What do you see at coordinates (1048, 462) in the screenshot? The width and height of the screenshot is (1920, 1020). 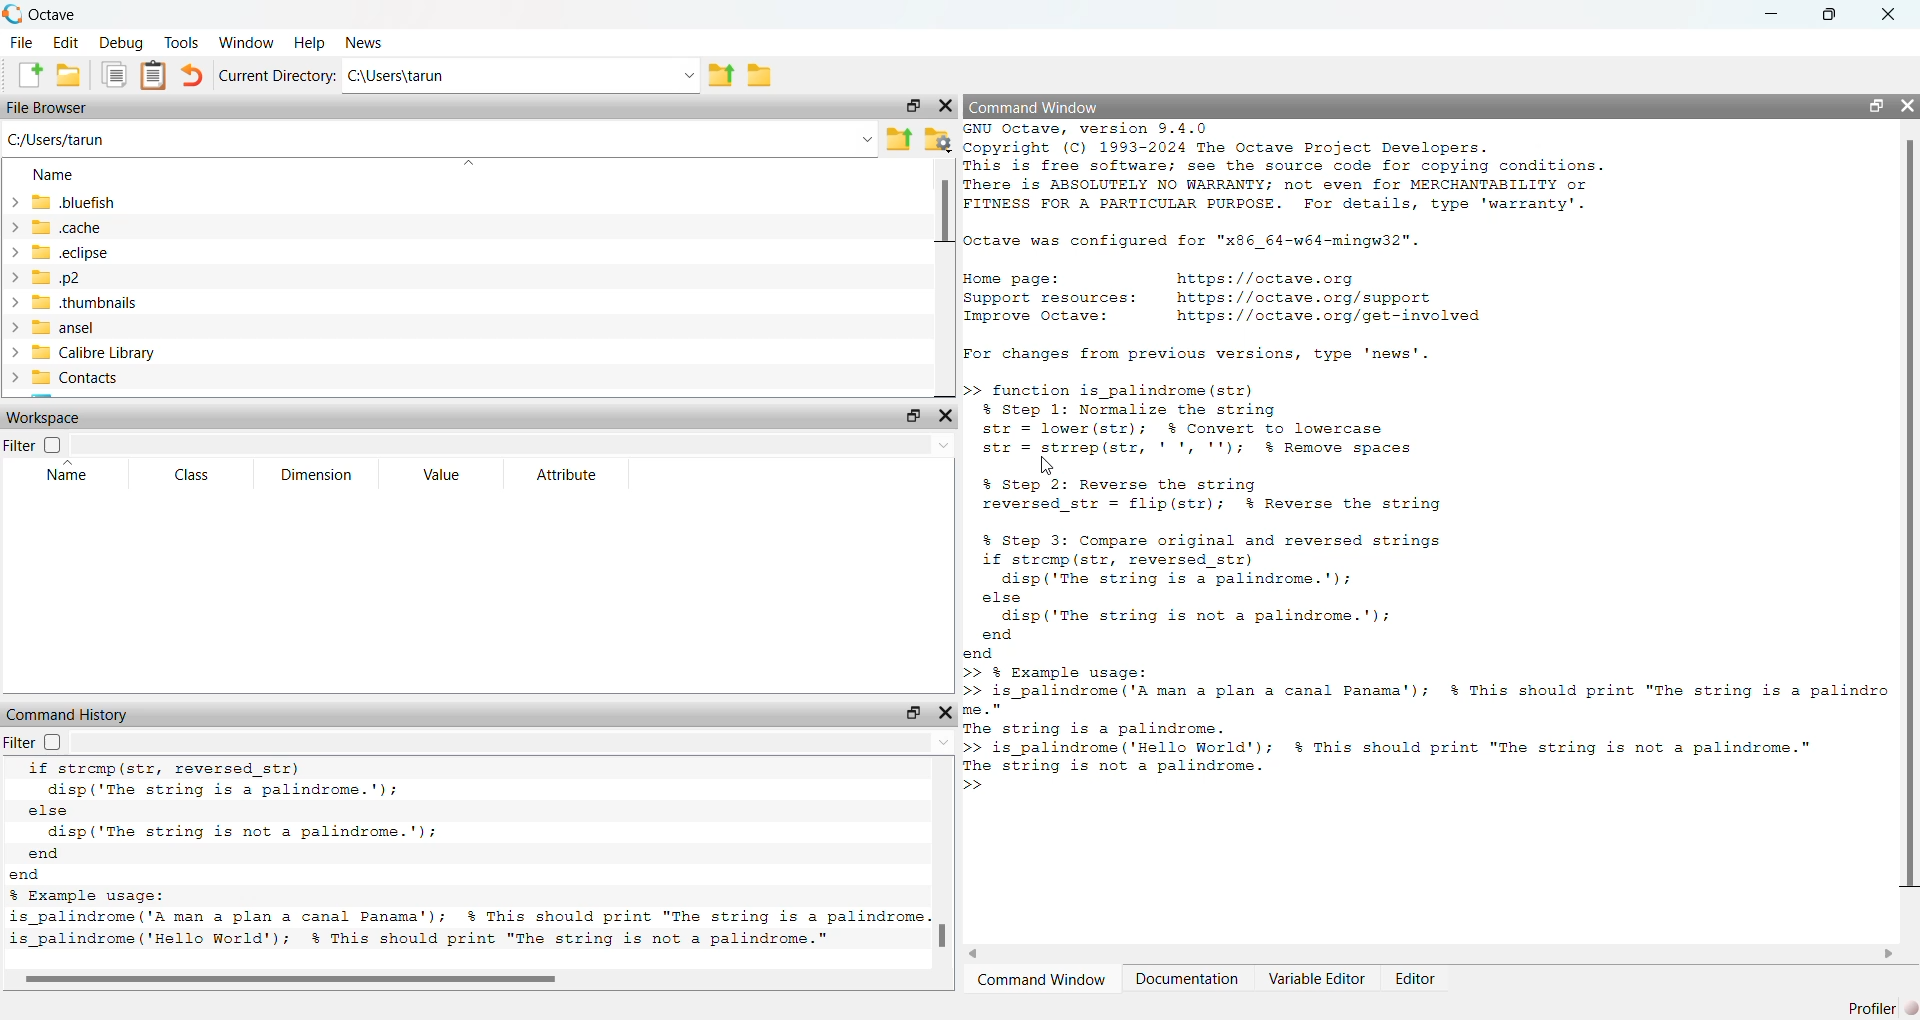 I see `cursor` at bounding box center [1048, 462].